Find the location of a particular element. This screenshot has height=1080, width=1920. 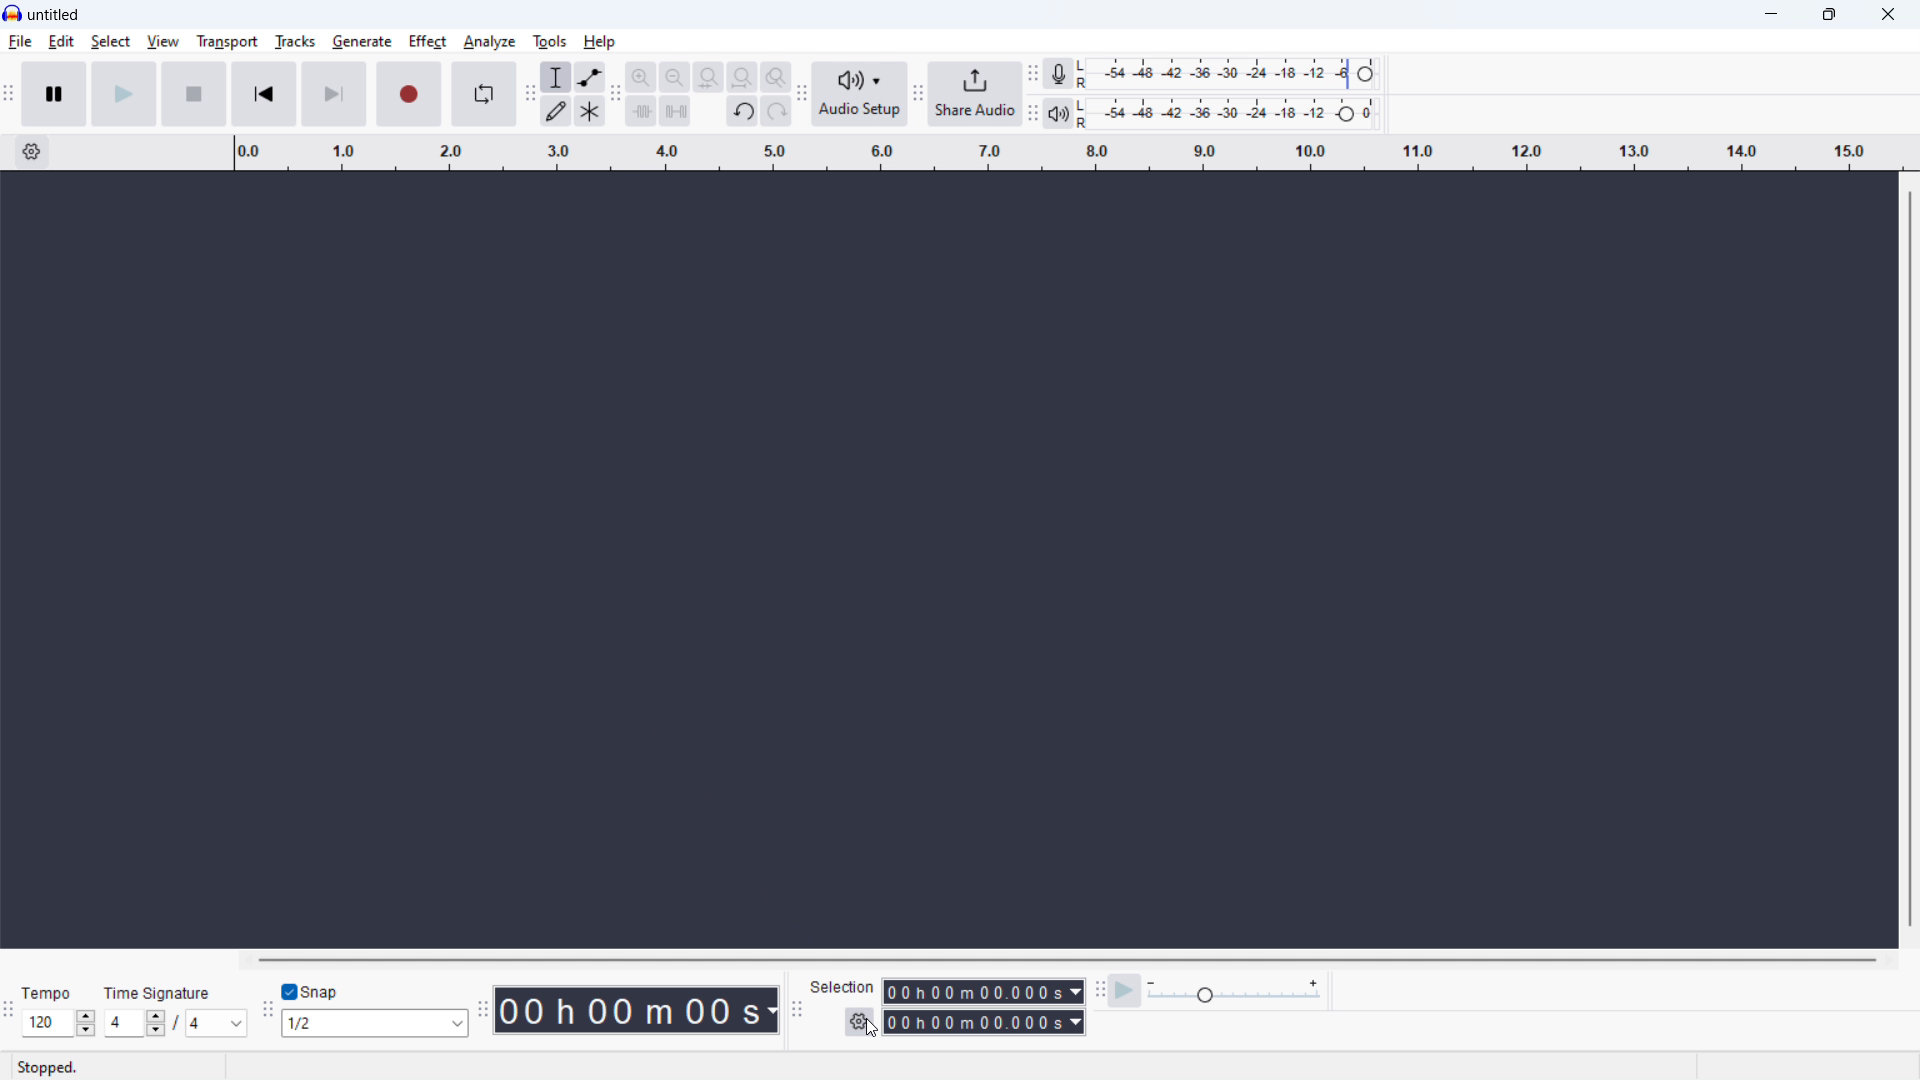

time signature toolbar is located at coordinates (10, 1014).